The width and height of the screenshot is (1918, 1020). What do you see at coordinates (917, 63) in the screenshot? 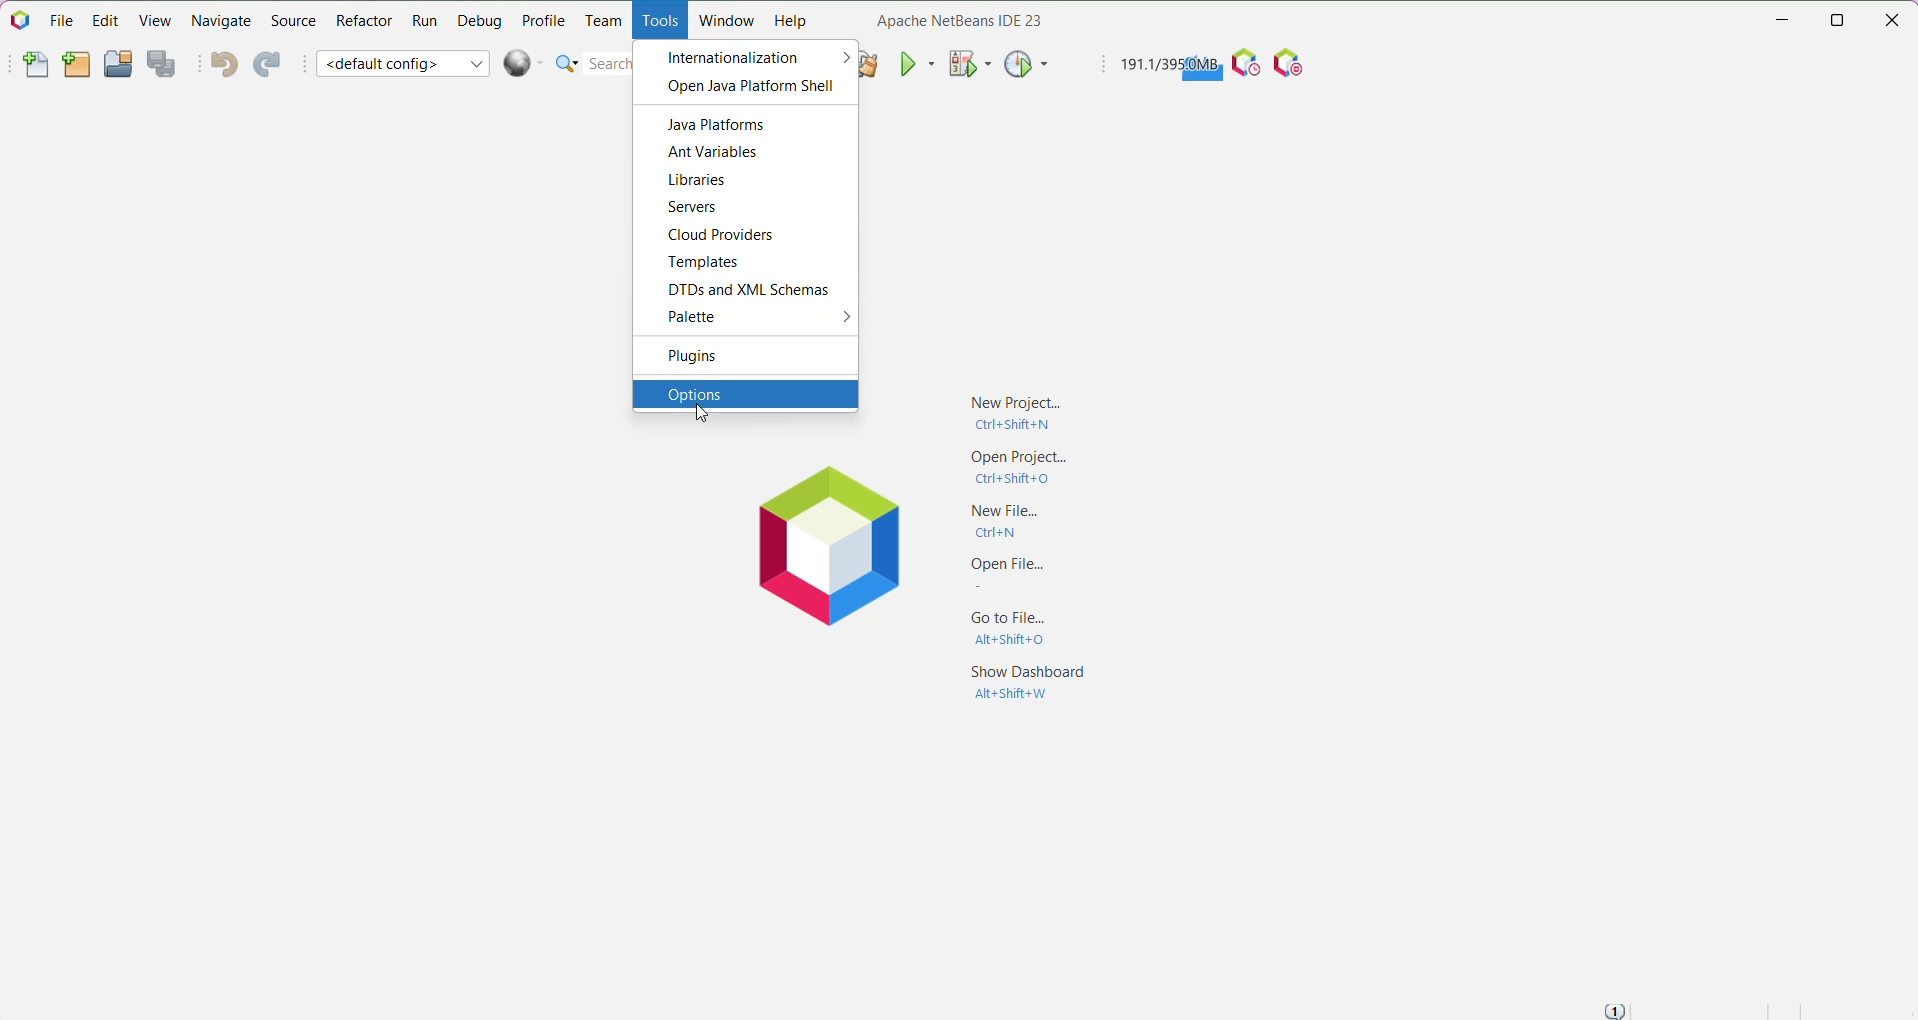
I see `Run Project` at bounding box center [917, 63].